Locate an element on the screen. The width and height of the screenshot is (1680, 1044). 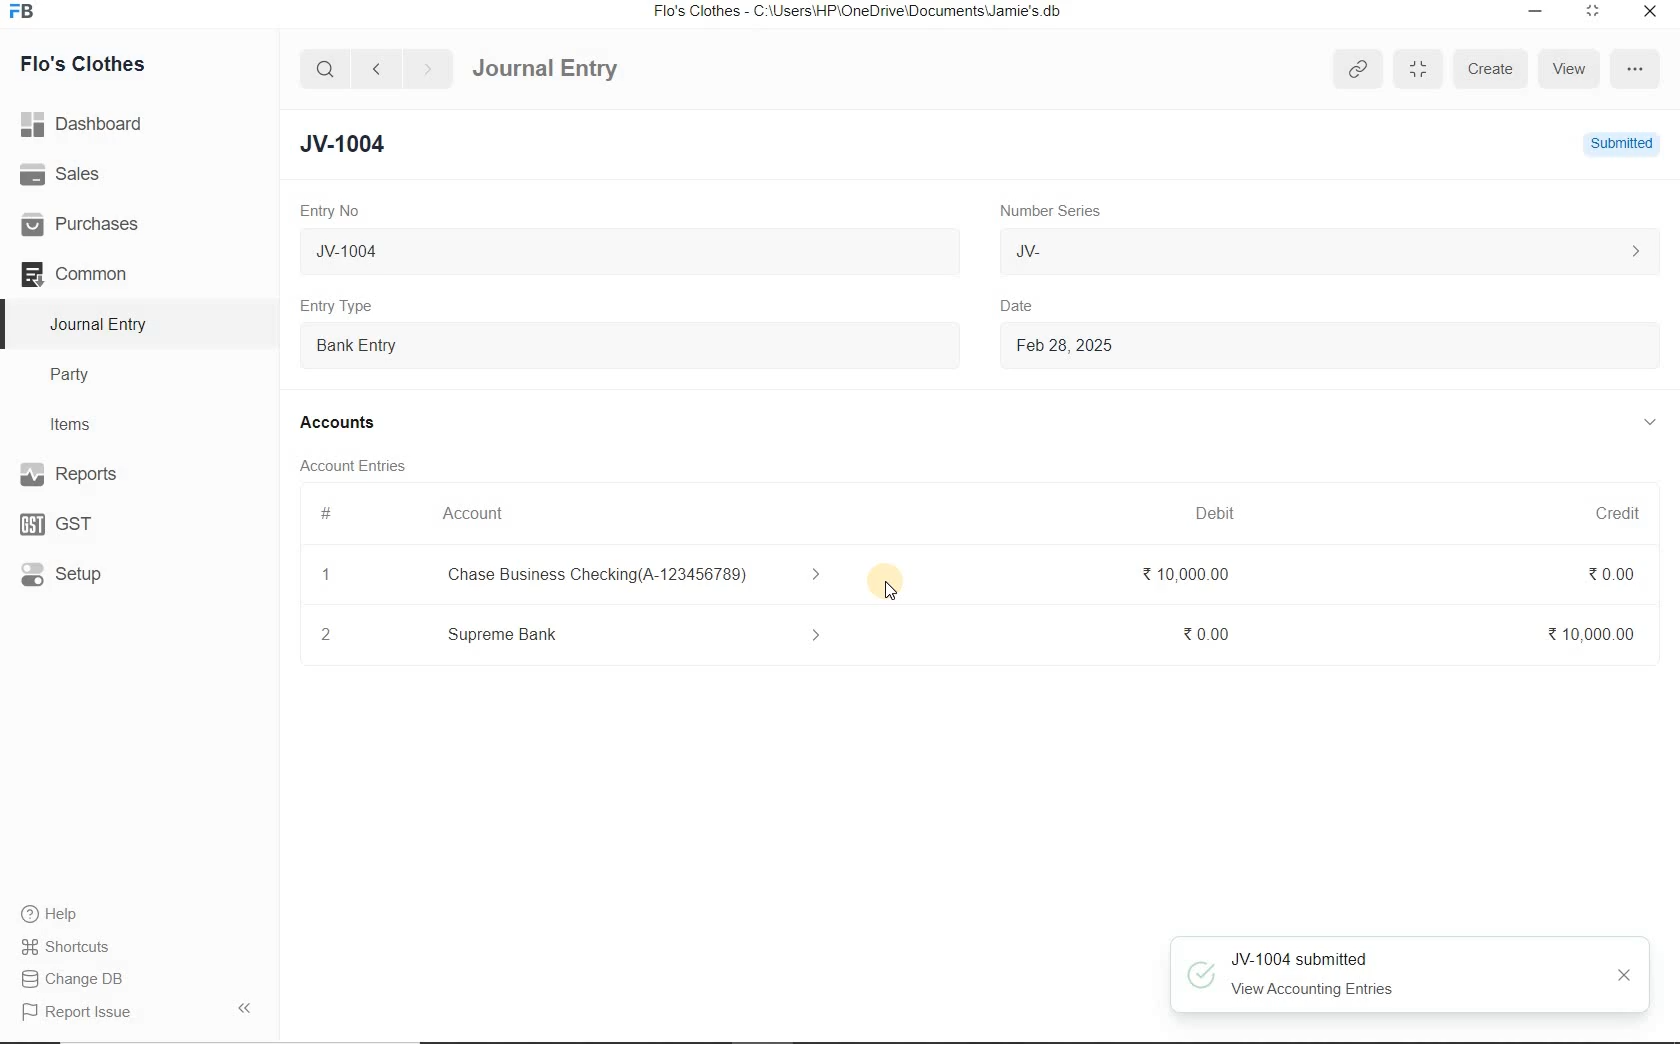
Account is located at coordinates (479, 514).